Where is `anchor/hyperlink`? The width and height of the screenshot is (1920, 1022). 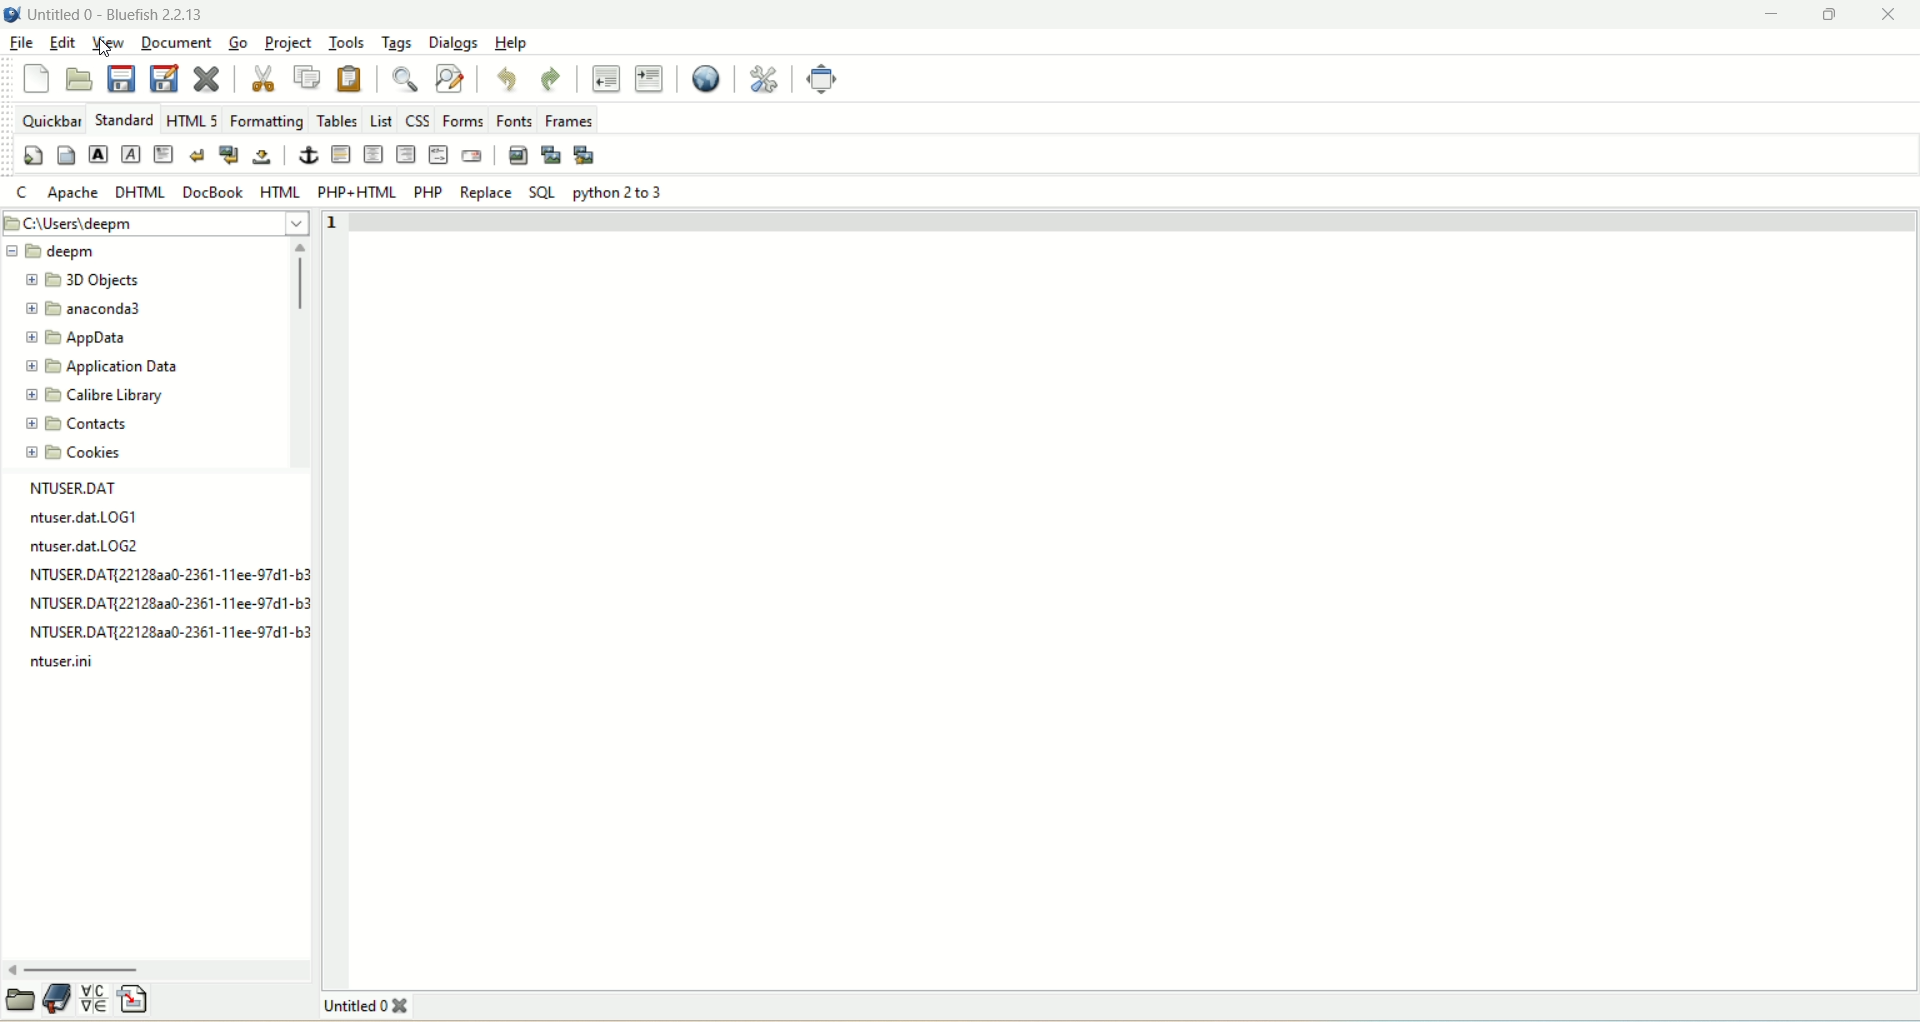 anchor/hyperlink is located at coordinates (304, 156).